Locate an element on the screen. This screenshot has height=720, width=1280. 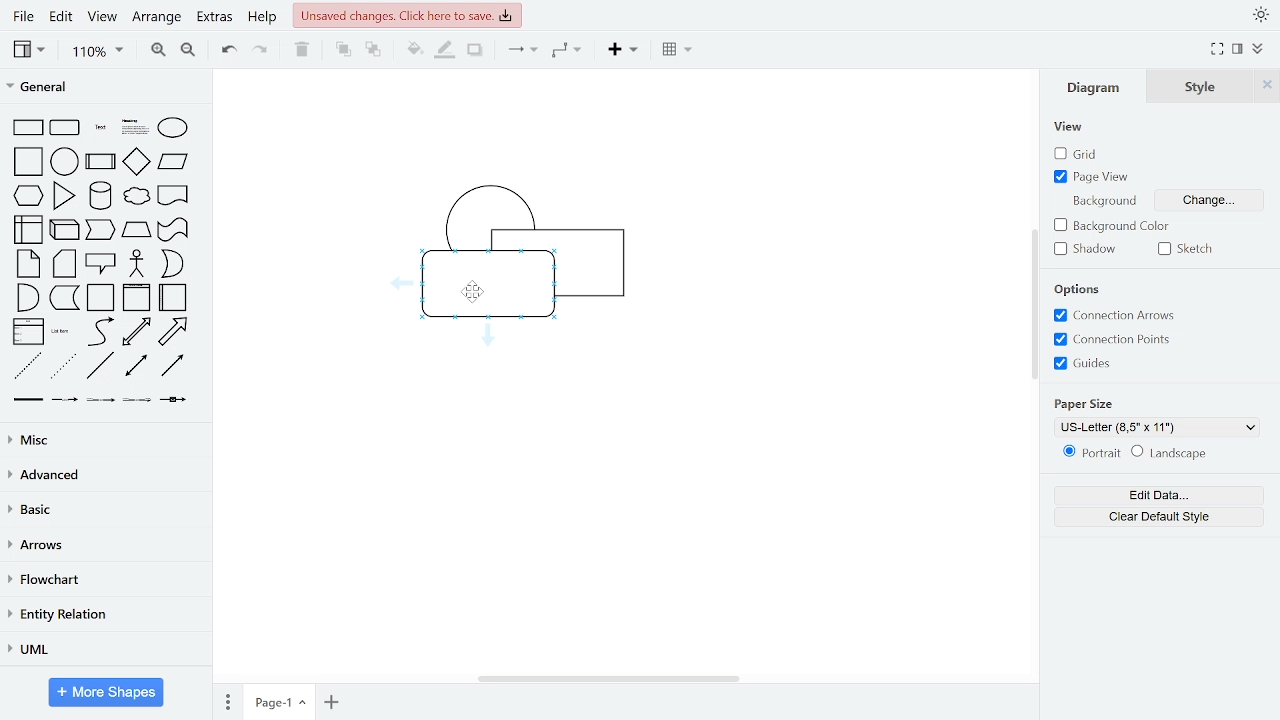
change background is located at coordinates (1208, 200).